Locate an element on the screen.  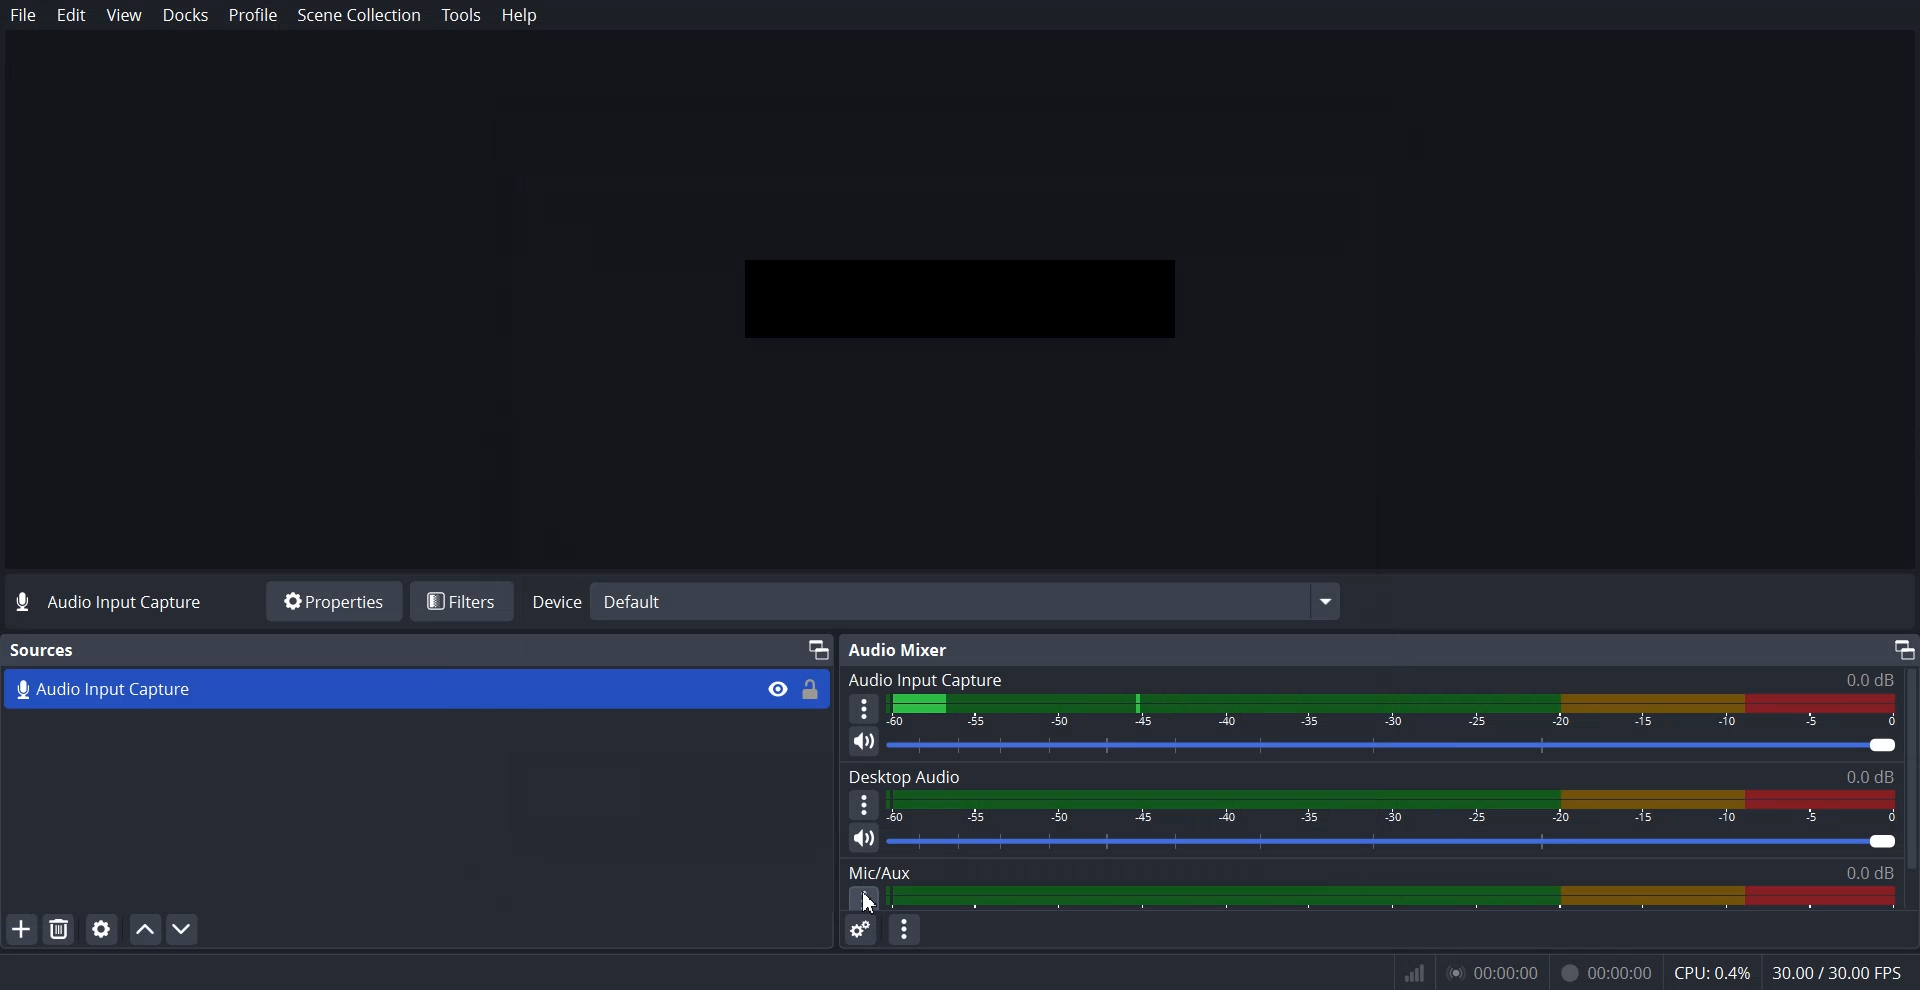
More  is located at coordinates (863, 803).